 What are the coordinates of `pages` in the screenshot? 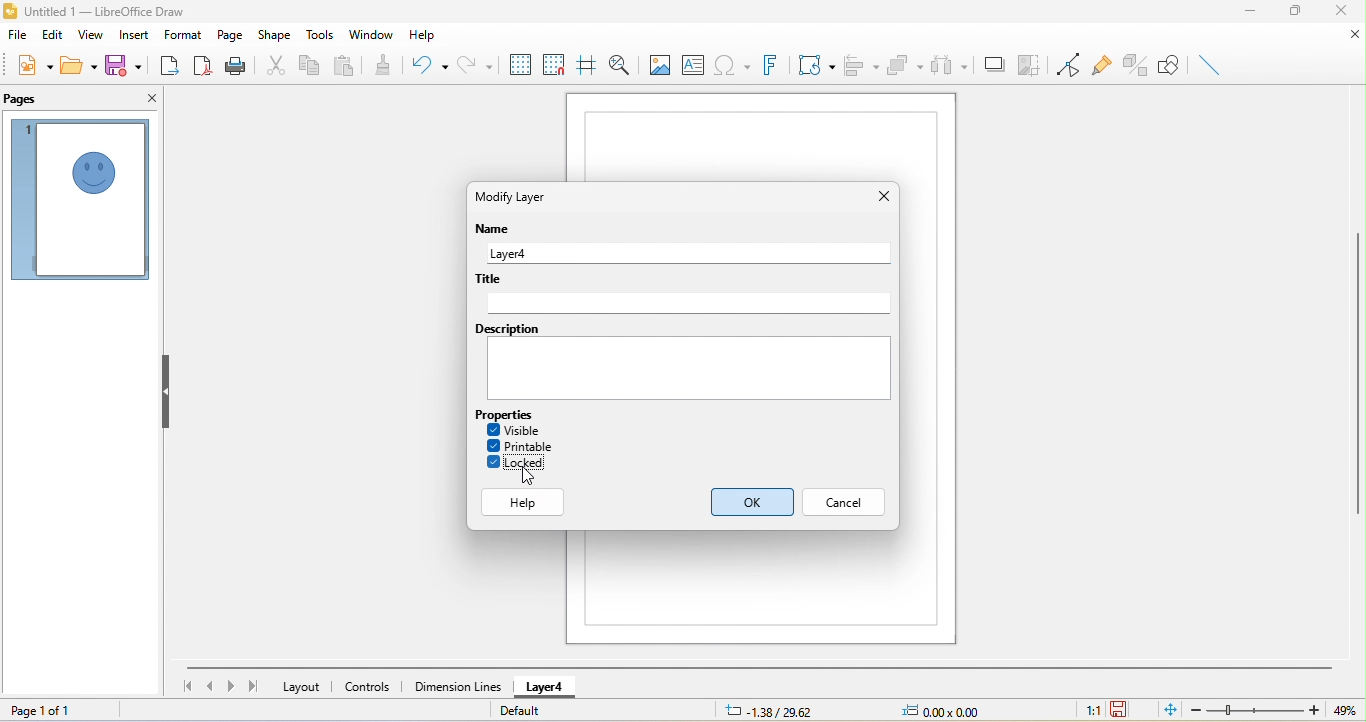 It's located at (29, 99).